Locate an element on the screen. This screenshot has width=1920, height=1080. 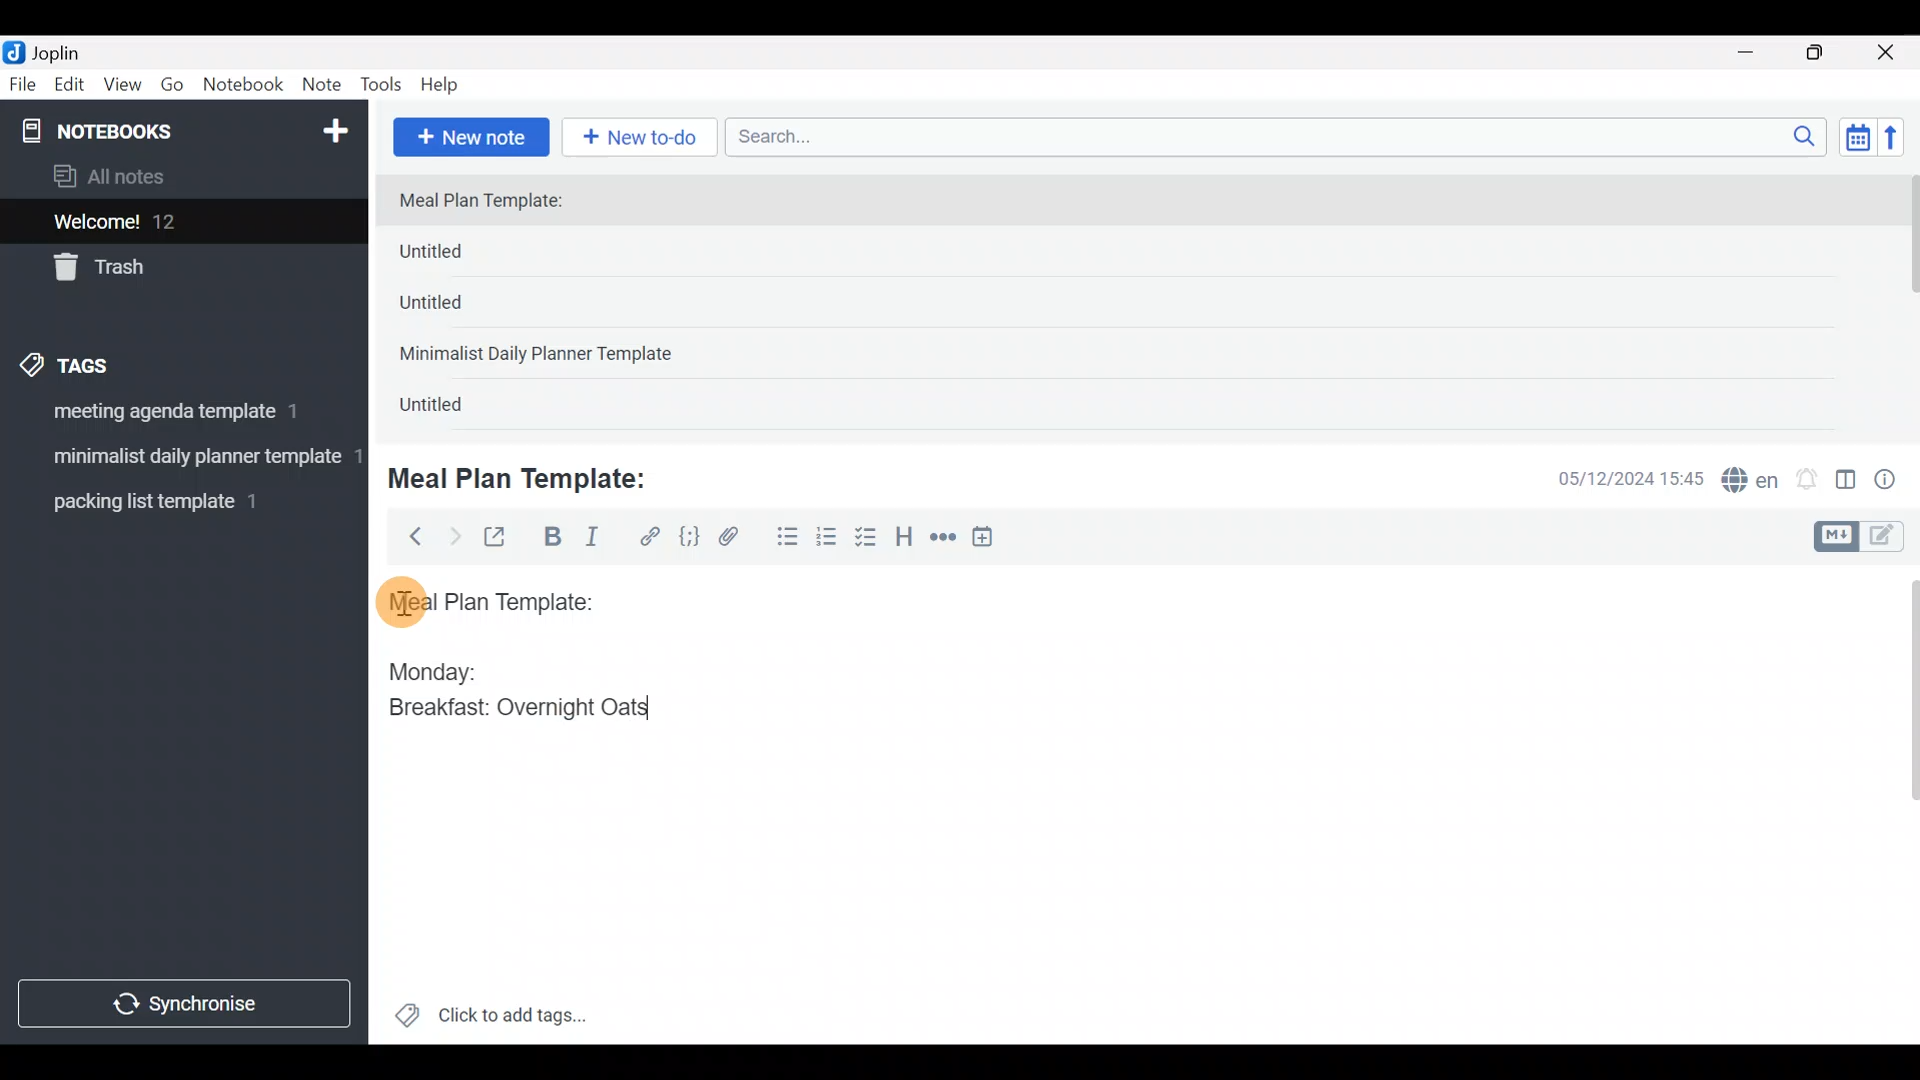
Date & time is located at coordinates (1615, 478).